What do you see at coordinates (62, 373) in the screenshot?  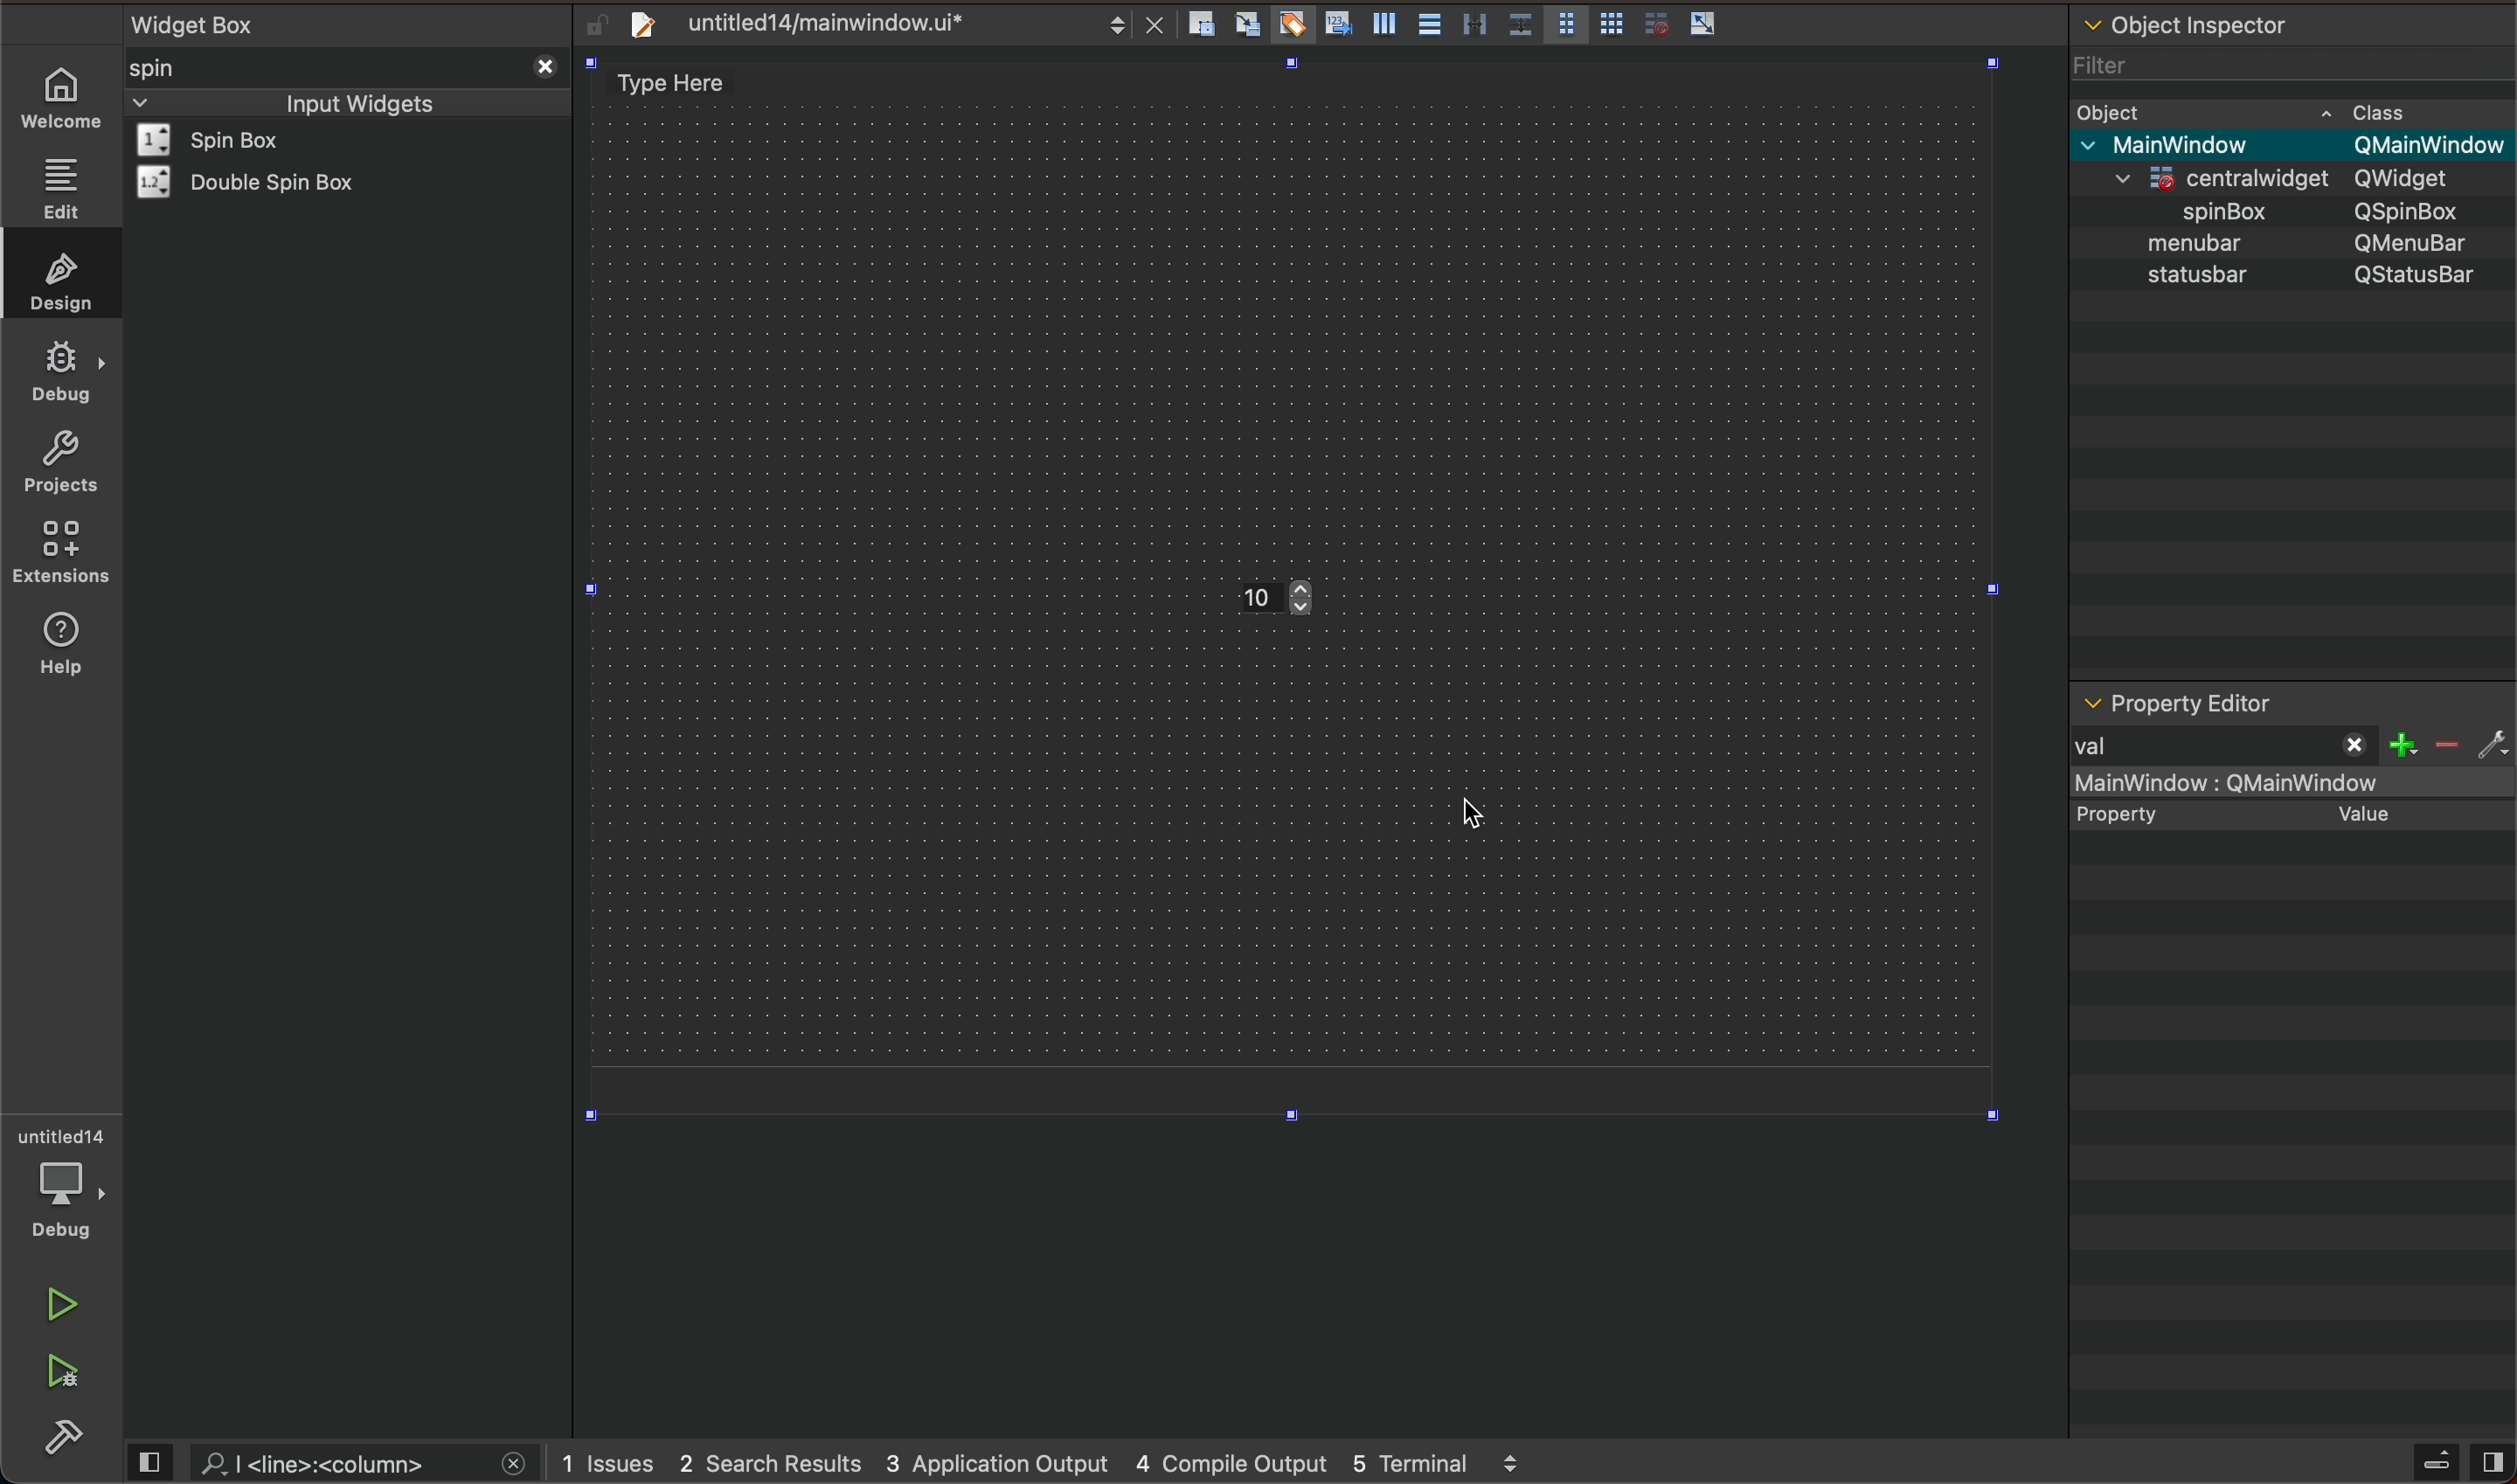 I see `debug` at bounding box center [62, 373].